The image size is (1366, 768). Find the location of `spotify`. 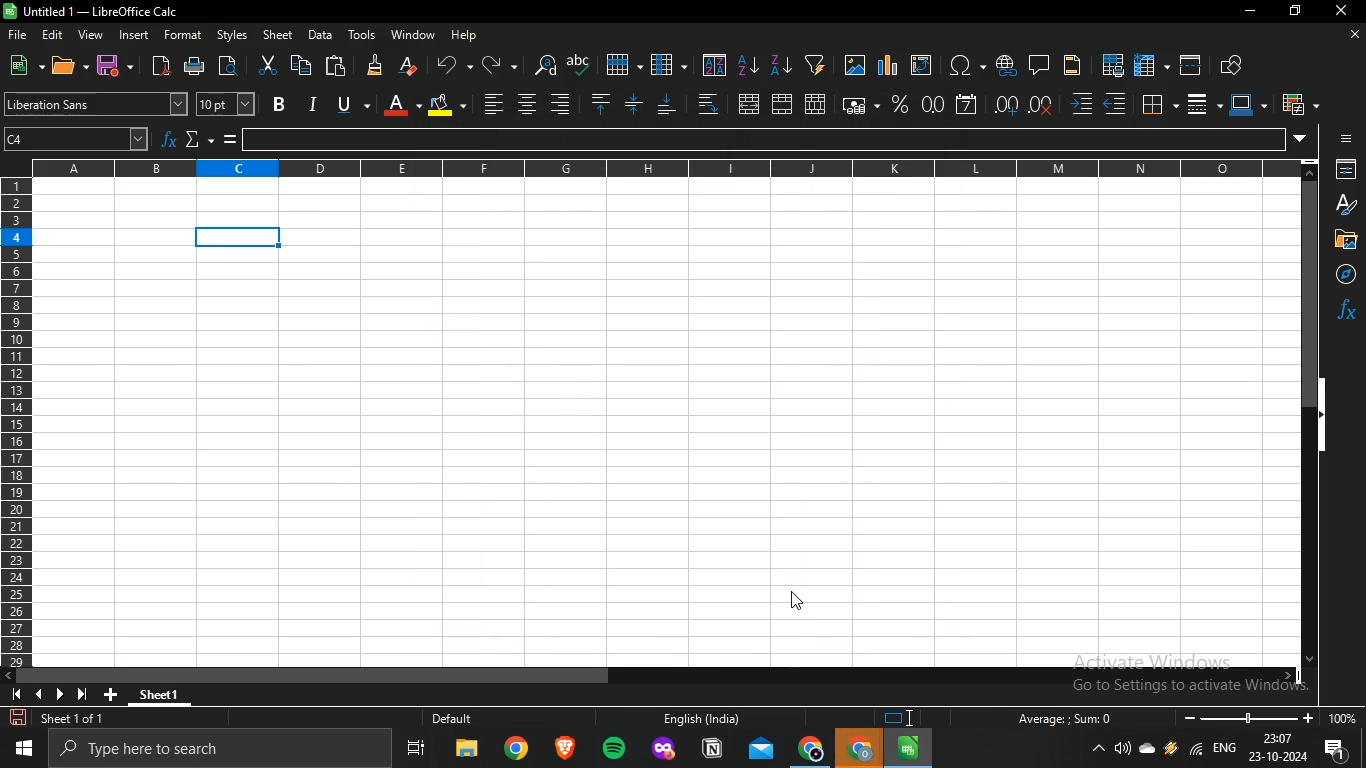

spotify is located at coordinates (614, 750).